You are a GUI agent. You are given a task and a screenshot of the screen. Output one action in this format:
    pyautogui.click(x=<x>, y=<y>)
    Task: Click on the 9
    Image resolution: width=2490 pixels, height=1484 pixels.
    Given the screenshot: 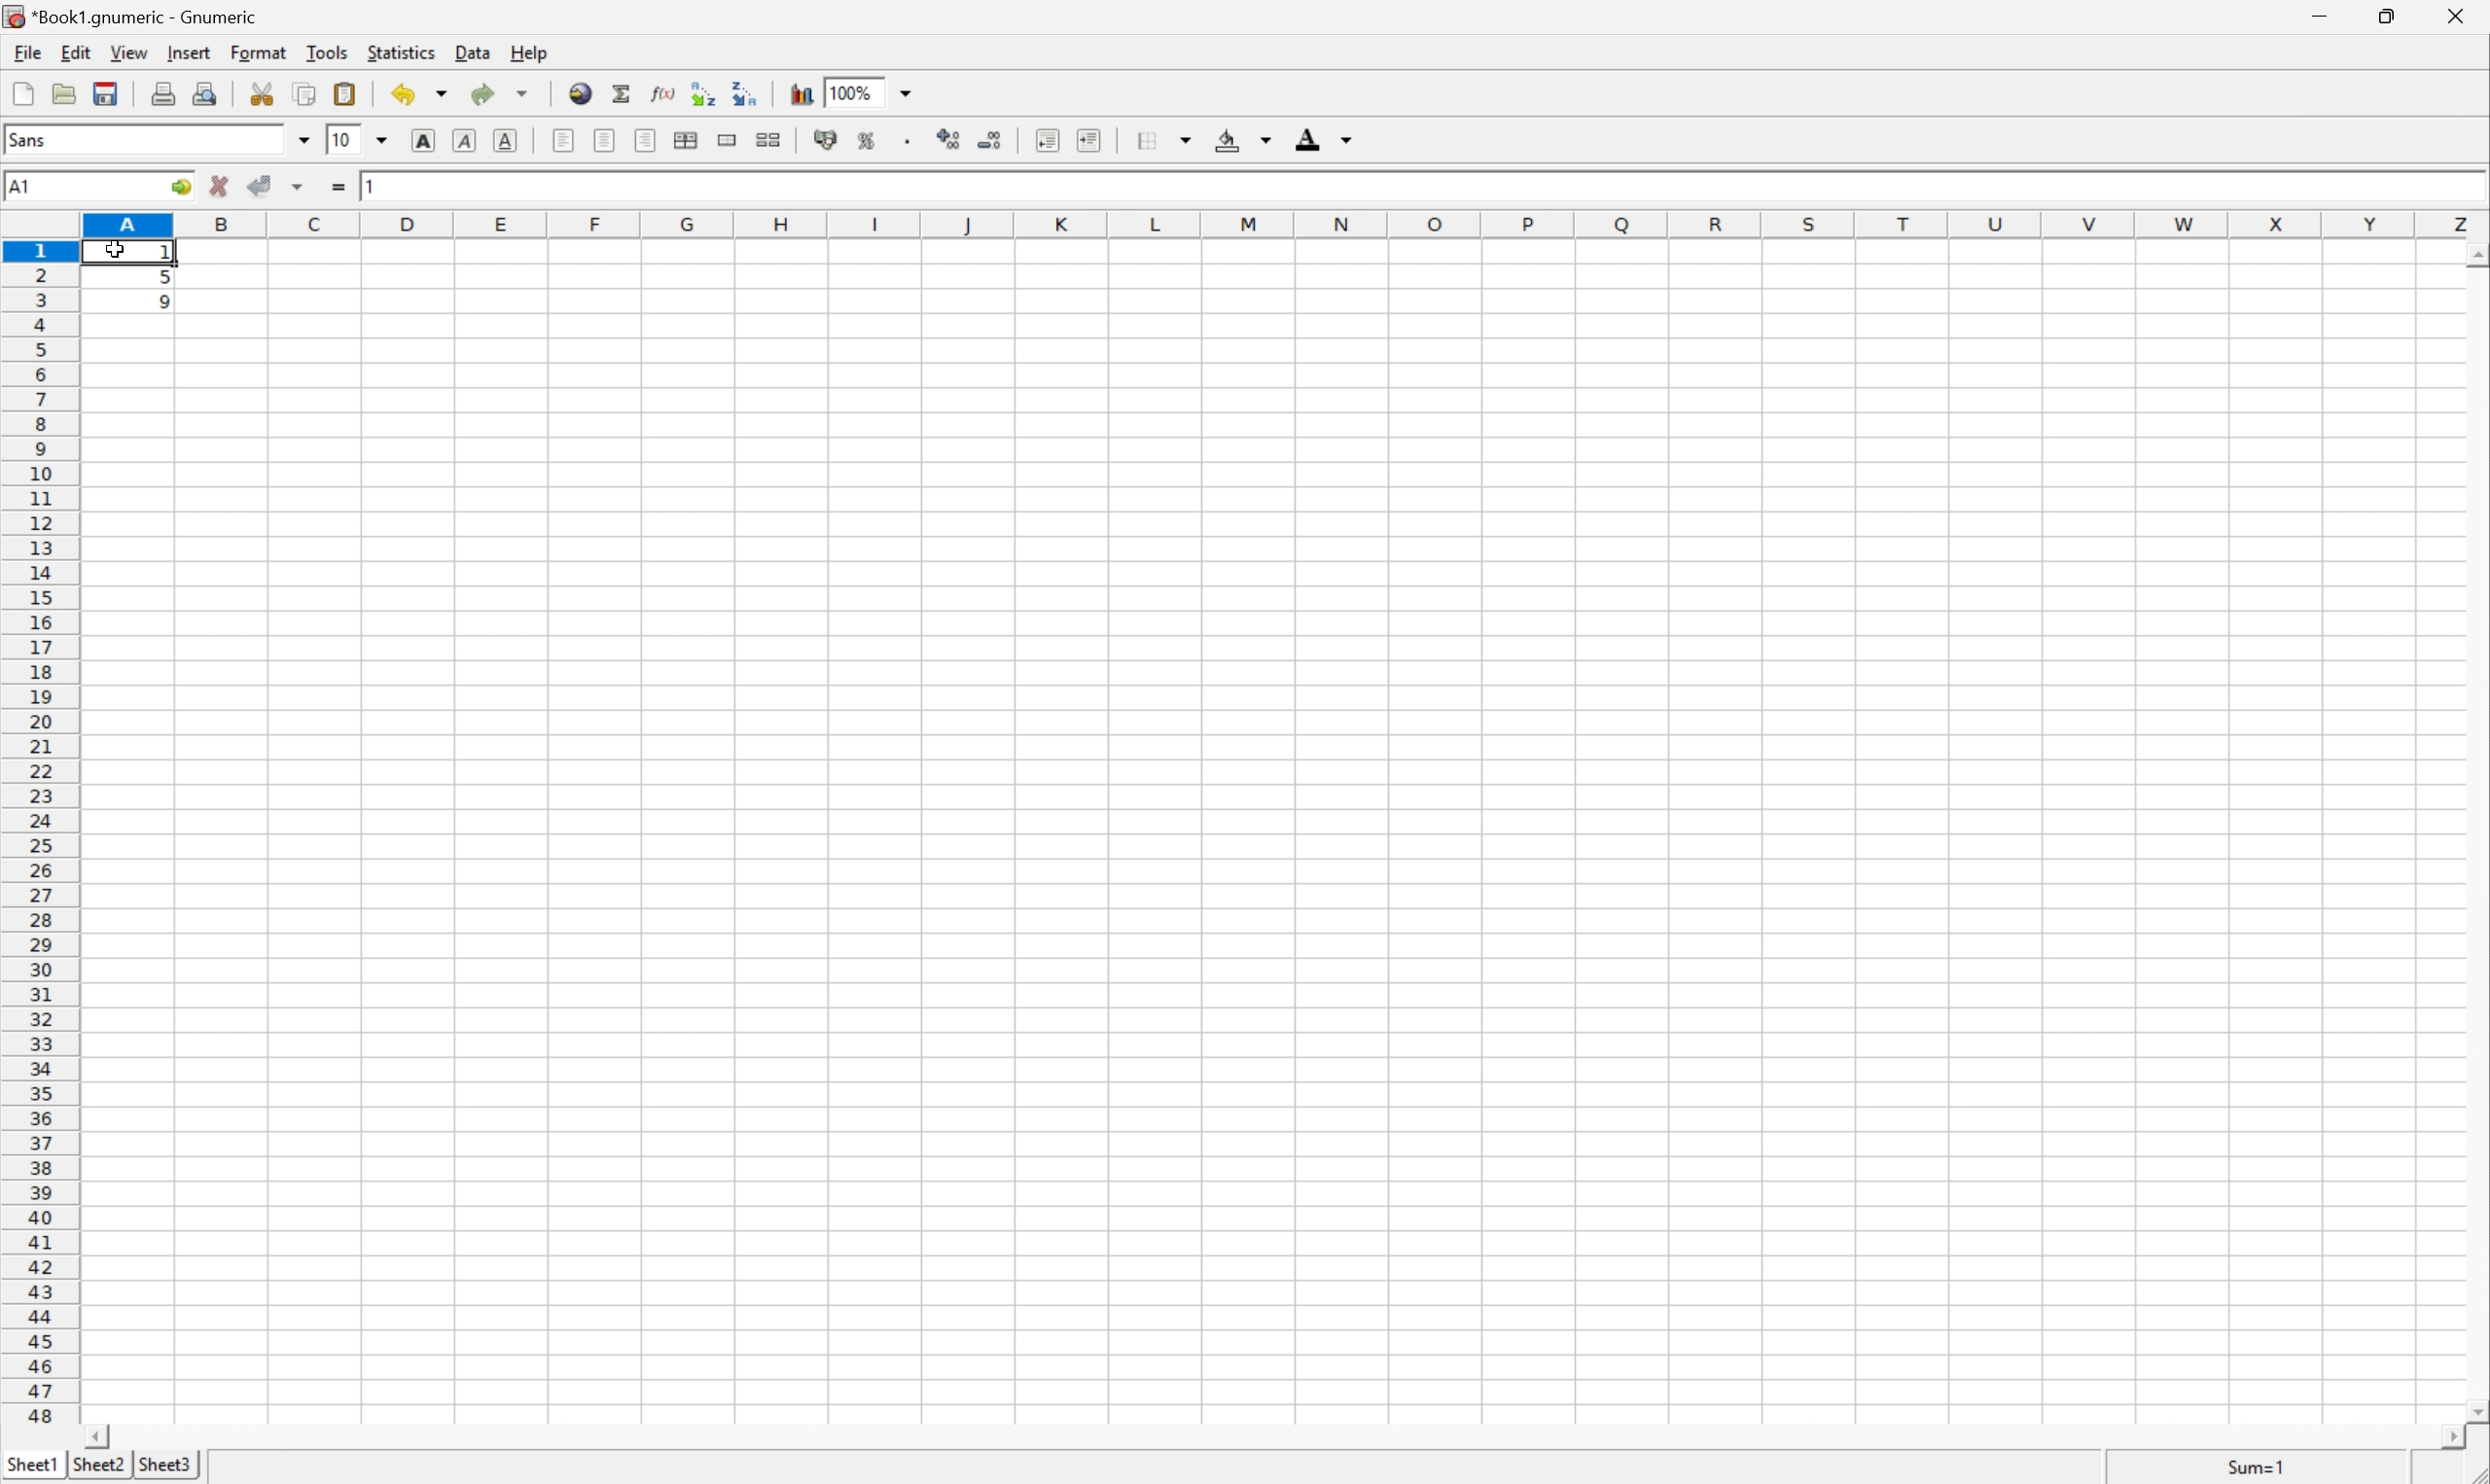 What is the action you would take?
    pyautogui.click(x=167, y=303)
    